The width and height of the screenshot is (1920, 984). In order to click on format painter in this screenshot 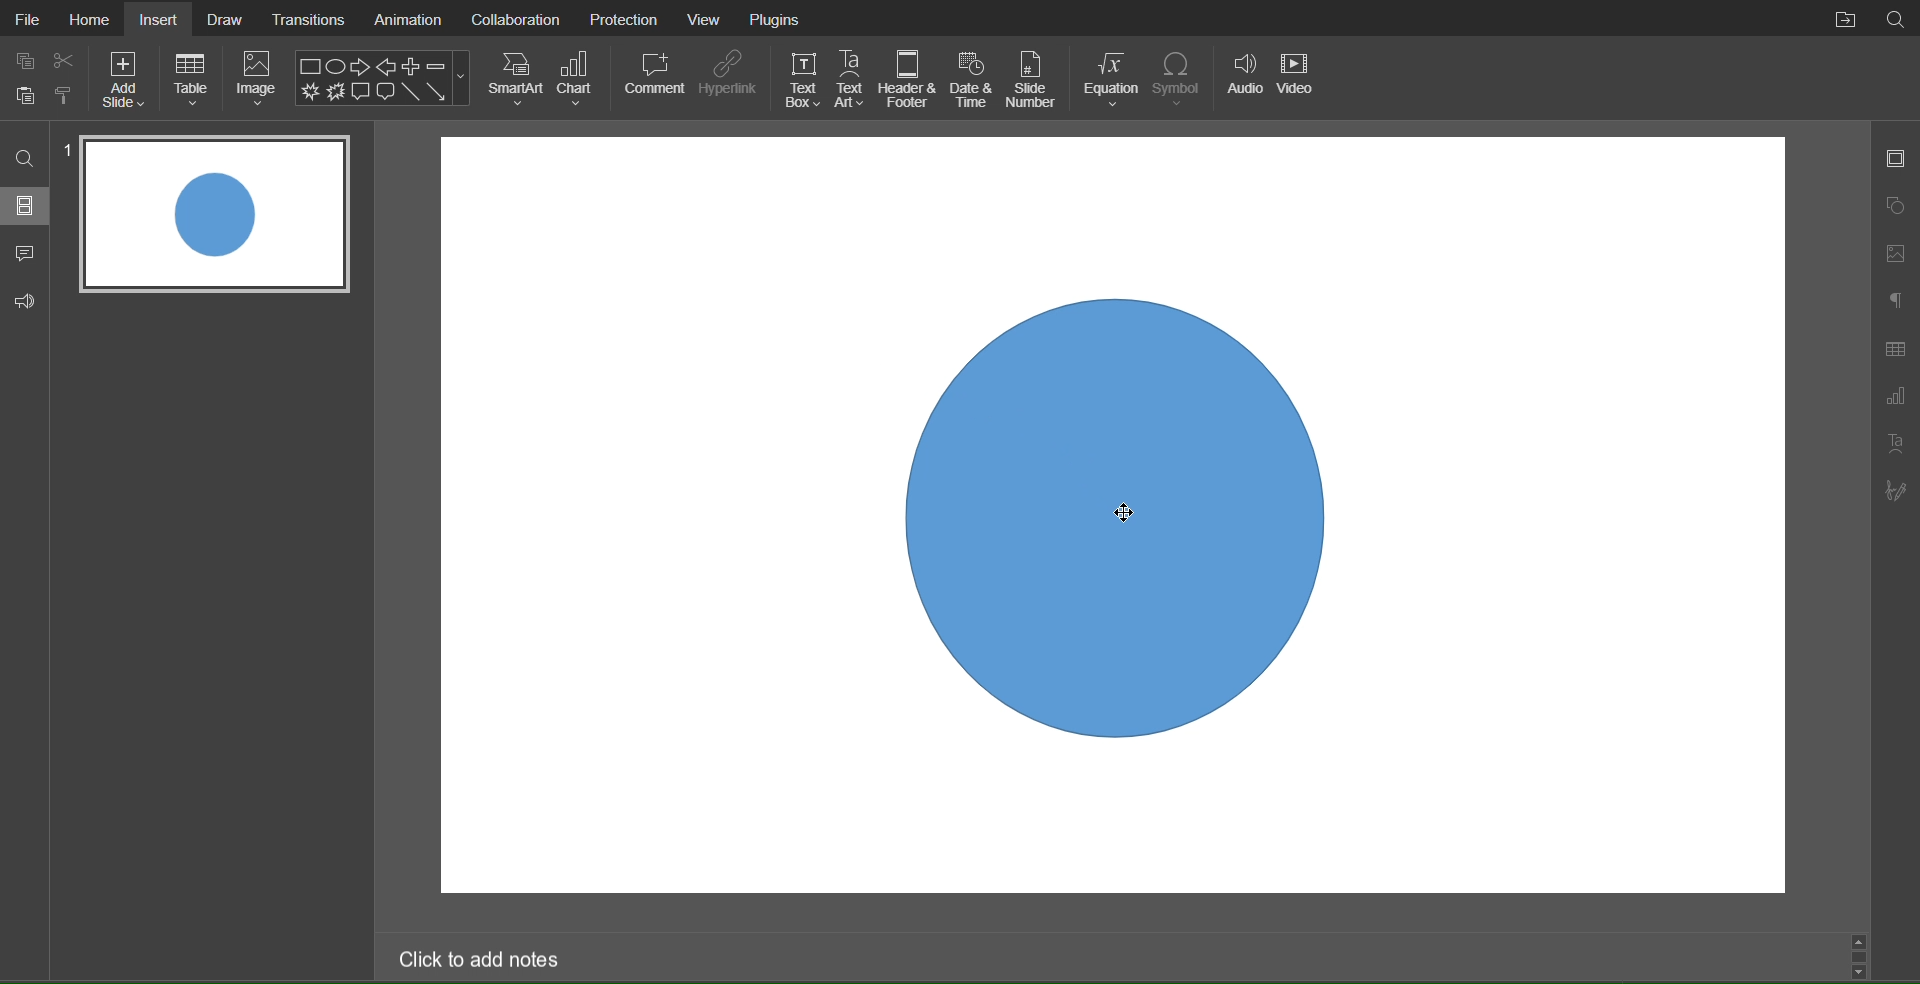, I will do `click(70, 97)`.